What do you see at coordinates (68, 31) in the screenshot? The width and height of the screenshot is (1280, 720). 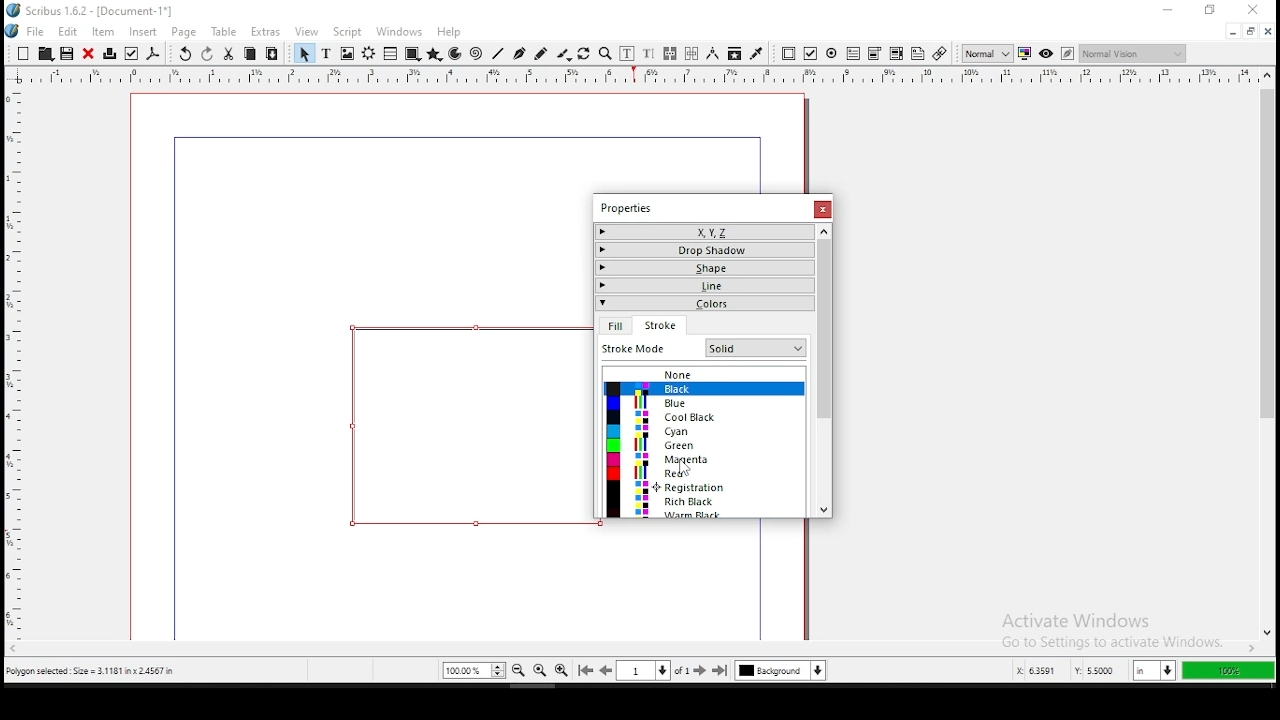 I see `edit` at bounding box center [68, 31].